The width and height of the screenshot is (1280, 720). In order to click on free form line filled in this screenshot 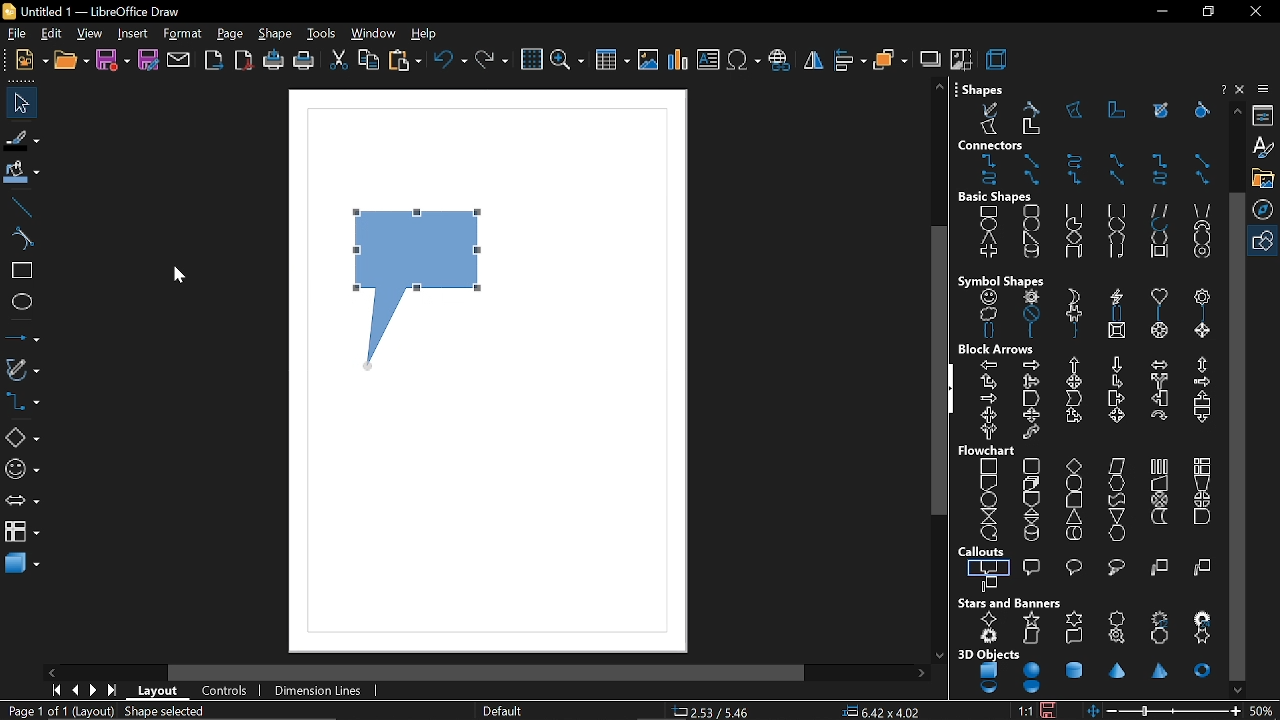, I will do `click(1161, 110)`.